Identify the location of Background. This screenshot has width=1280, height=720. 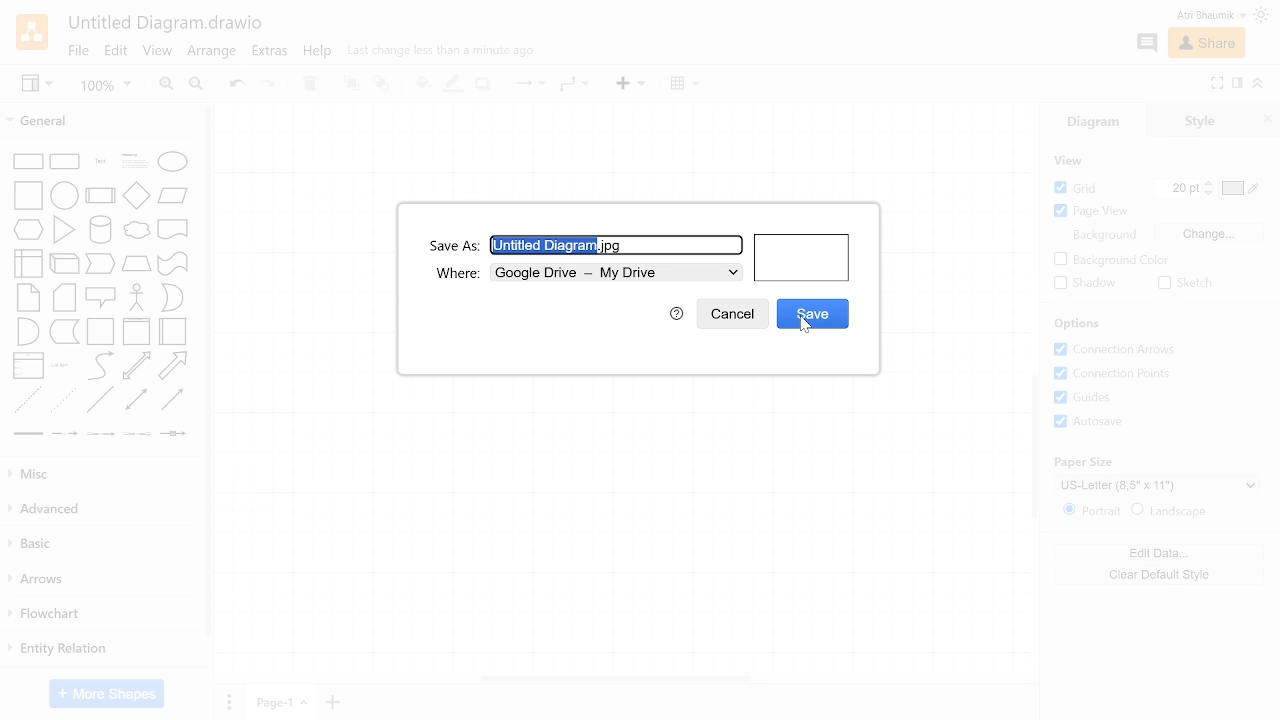
(1103, 236).